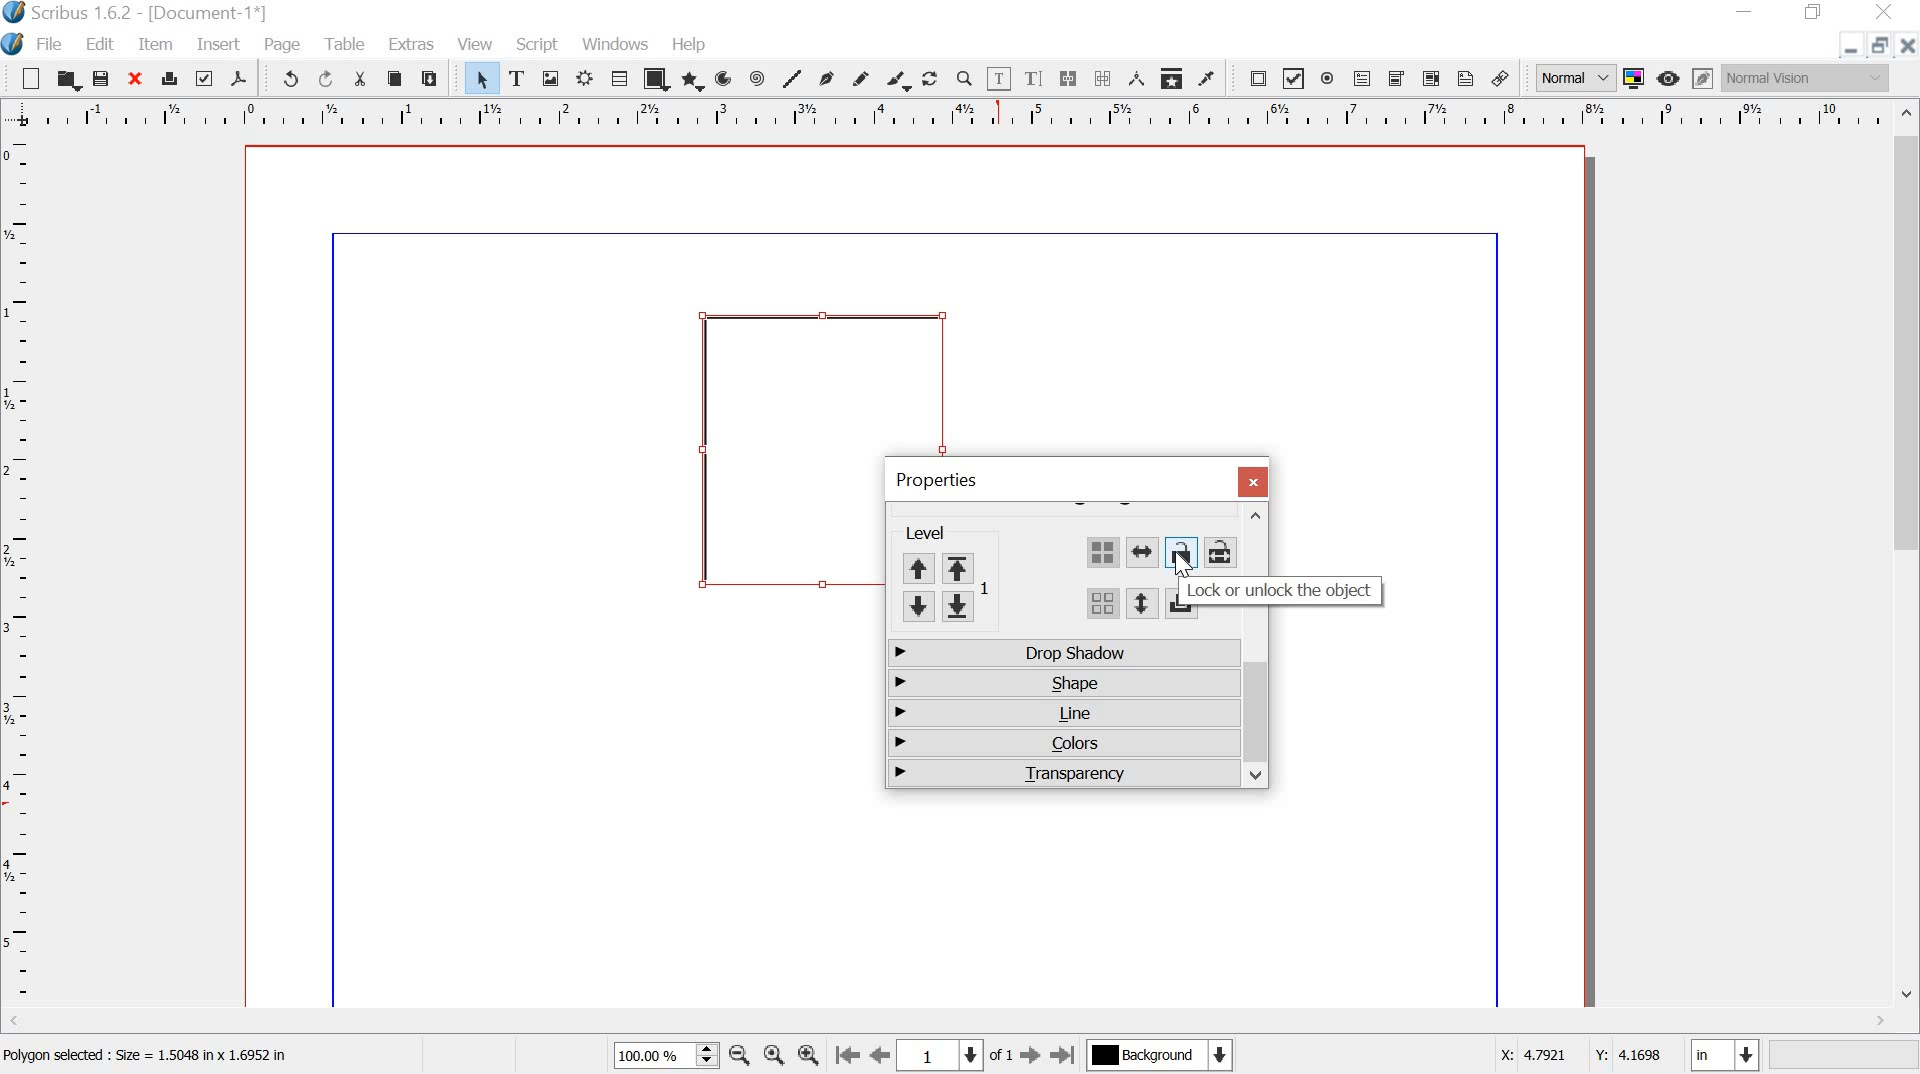 Image resolution: width=1920 pixels, height=1074 pixels. Describe the element at coordinates (413, 43) in the screenshot. I see `extras` at that location.